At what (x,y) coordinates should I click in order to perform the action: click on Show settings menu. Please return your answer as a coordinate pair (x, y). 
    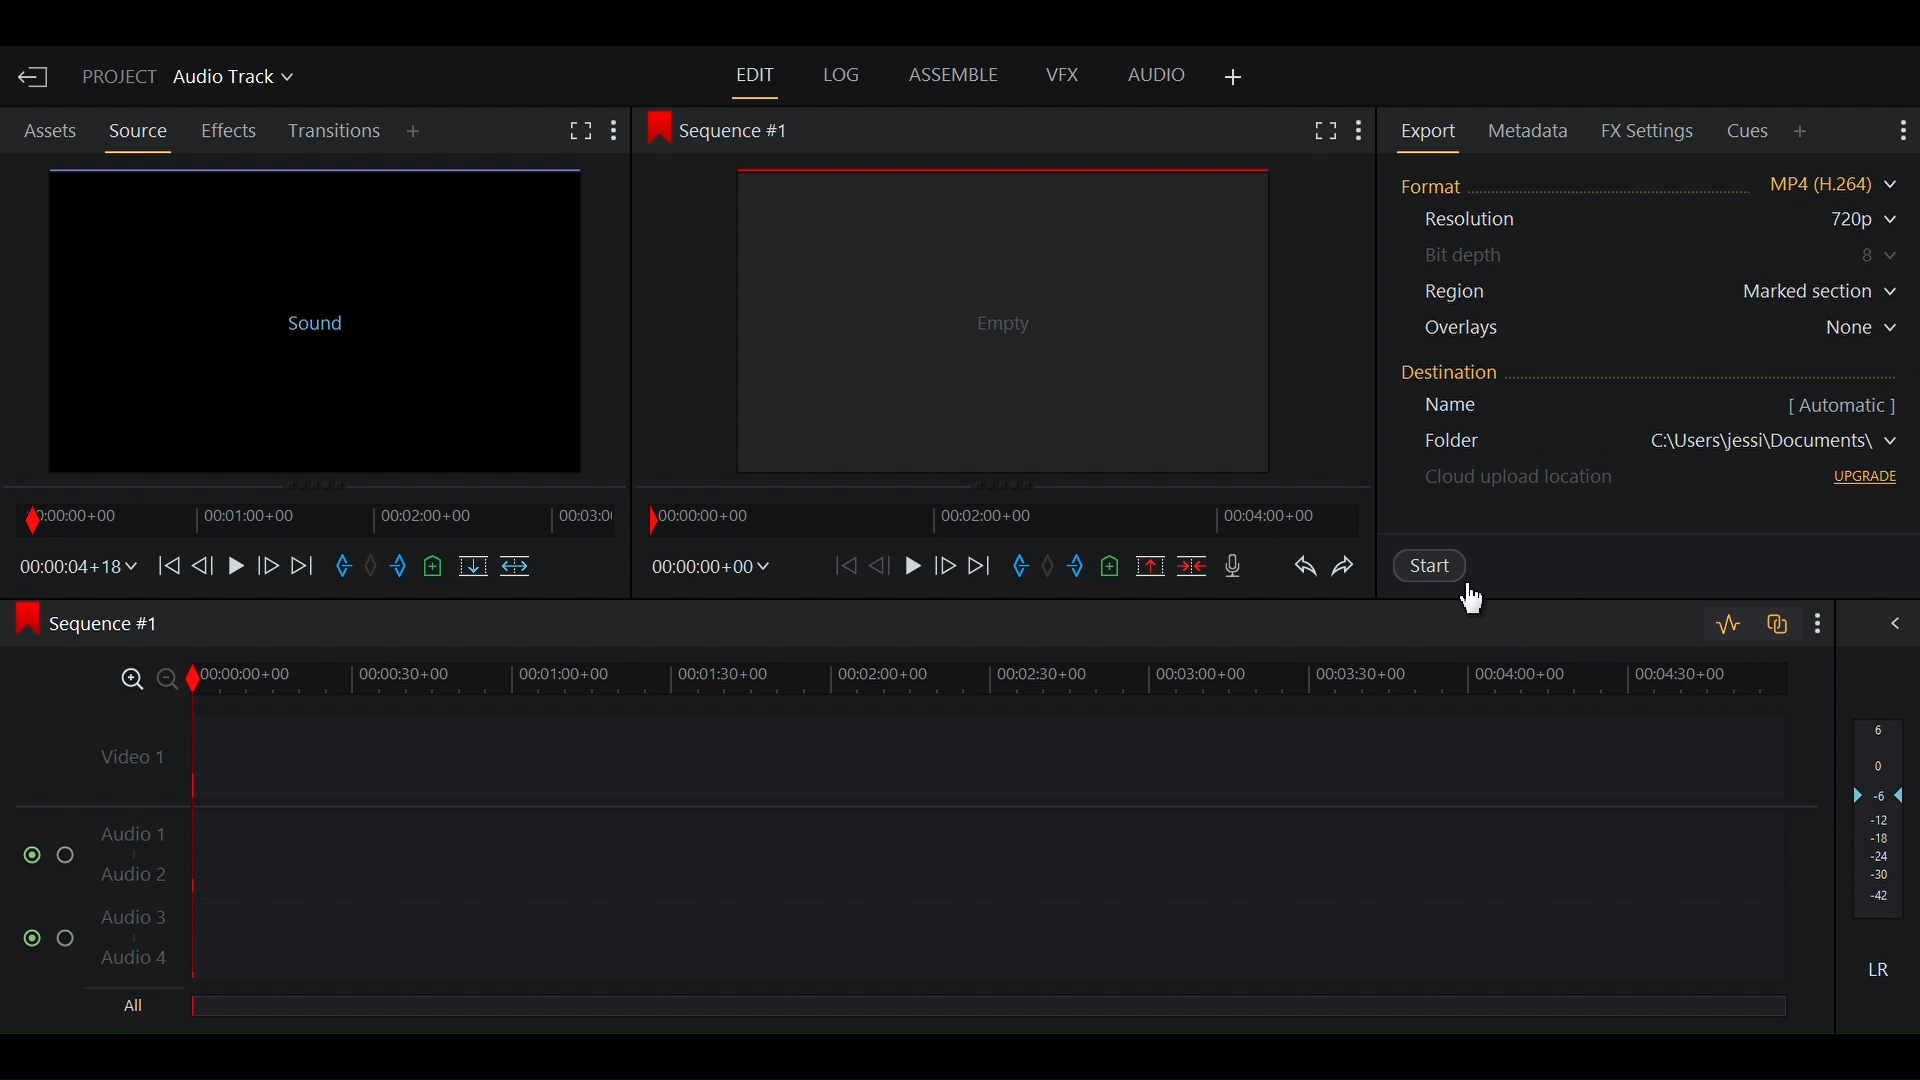
    Looking at the image, I should click on (1899, 131).